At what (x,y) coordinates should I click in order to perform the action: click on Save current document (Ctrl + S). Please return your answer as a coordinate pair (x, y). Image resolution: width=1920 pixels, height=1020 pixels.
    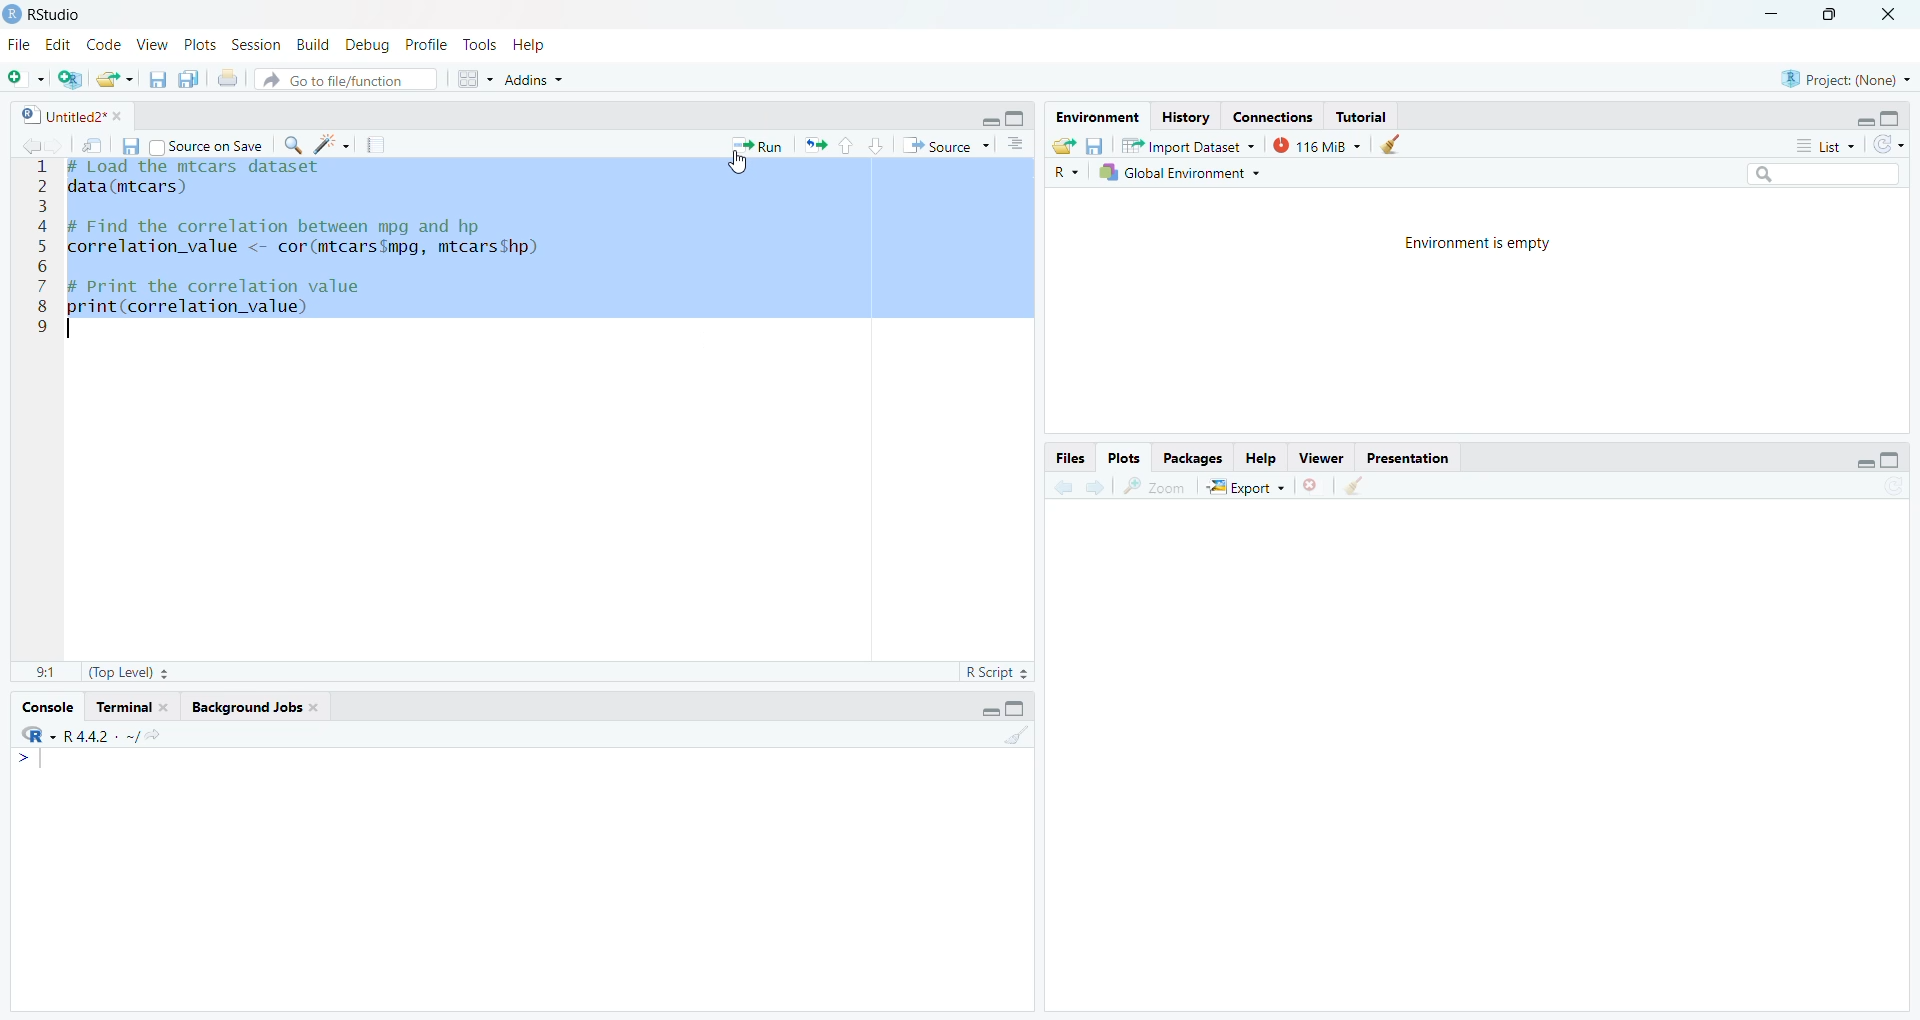
    Looking at the image, I should click on (134, 144).